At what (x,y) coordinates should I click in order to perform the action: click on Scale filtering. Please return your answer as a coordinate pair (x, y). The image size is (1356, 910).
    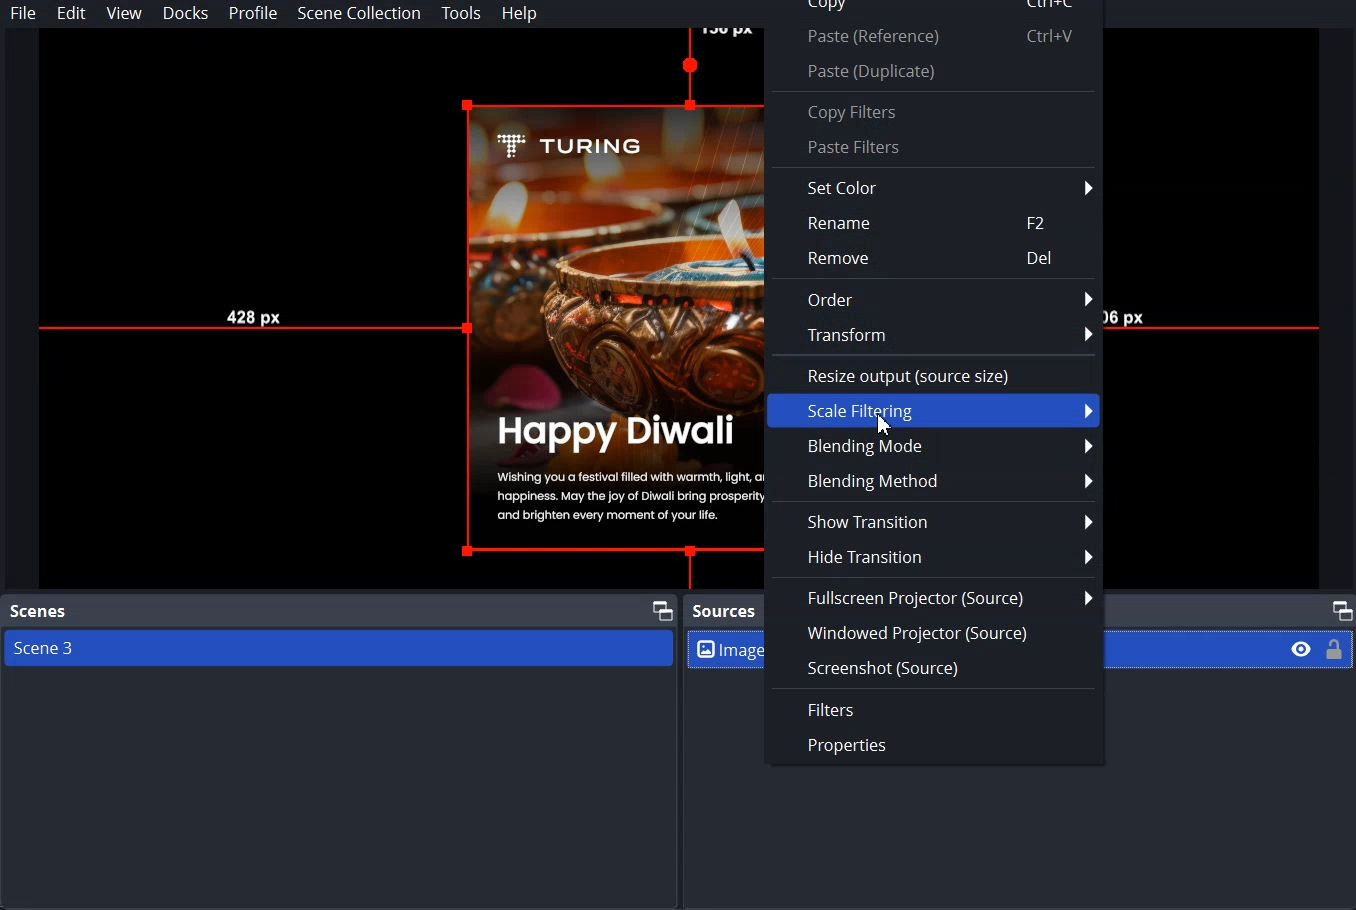
    Looking at the image, I should click on (935, 410).